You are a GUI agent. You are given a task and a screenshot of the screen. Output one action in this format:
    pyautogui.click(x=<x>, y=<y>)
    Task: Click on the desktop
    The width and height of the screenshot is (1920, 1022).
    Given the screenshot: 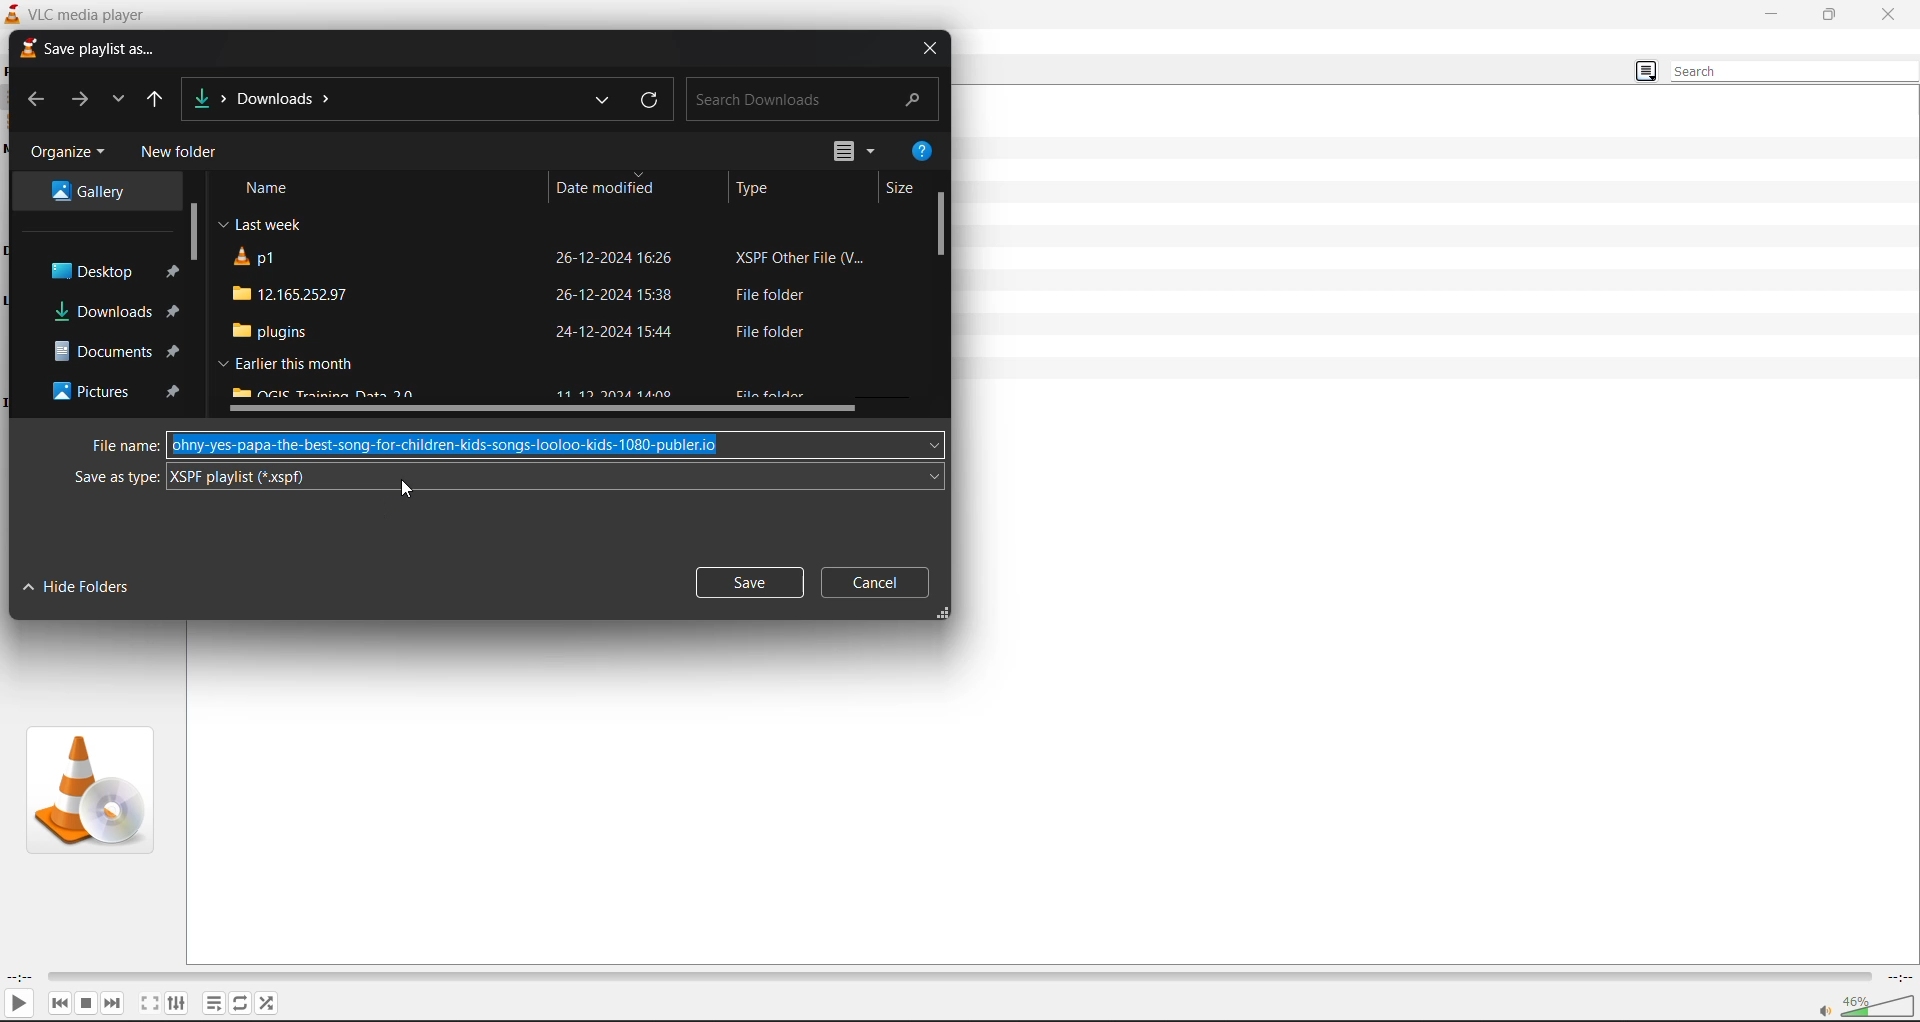 What is the action you would take?
    pyautogui.click(x=102, y=272)
    